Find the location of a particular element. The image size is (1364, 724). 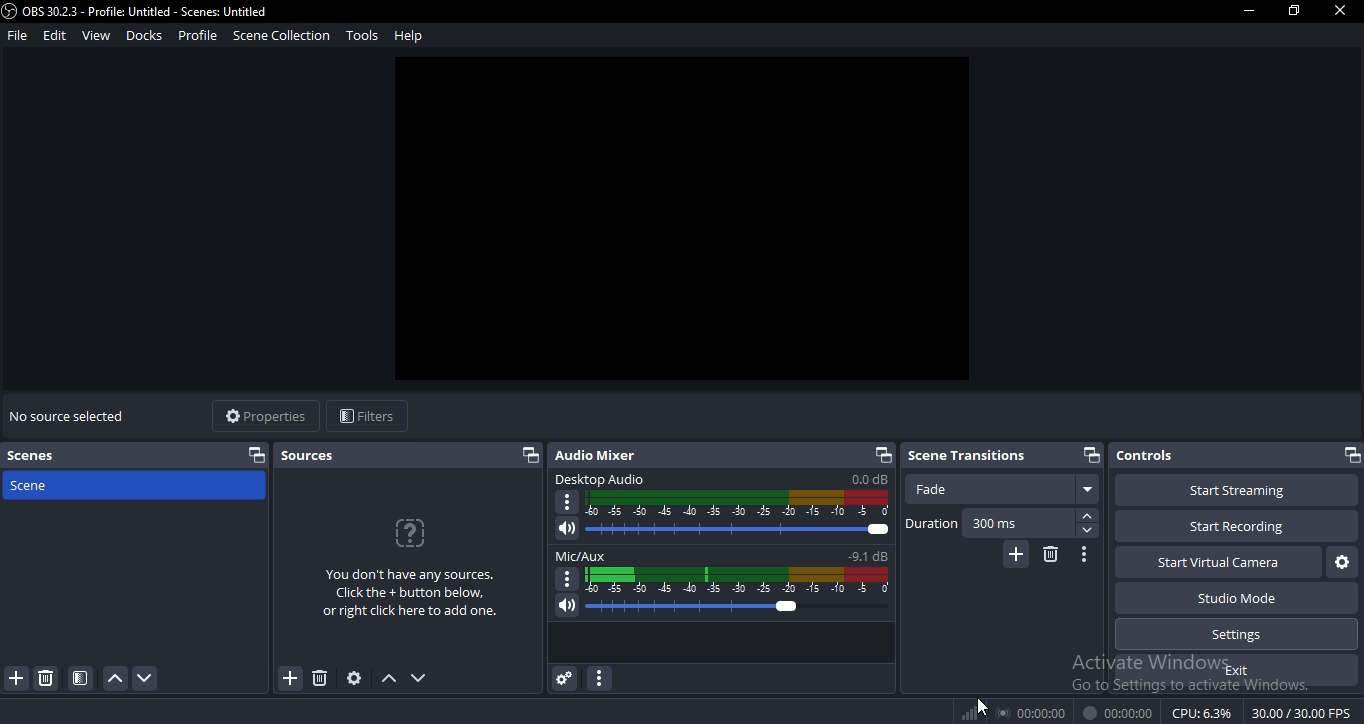

display is located at coordinates (741, 580).